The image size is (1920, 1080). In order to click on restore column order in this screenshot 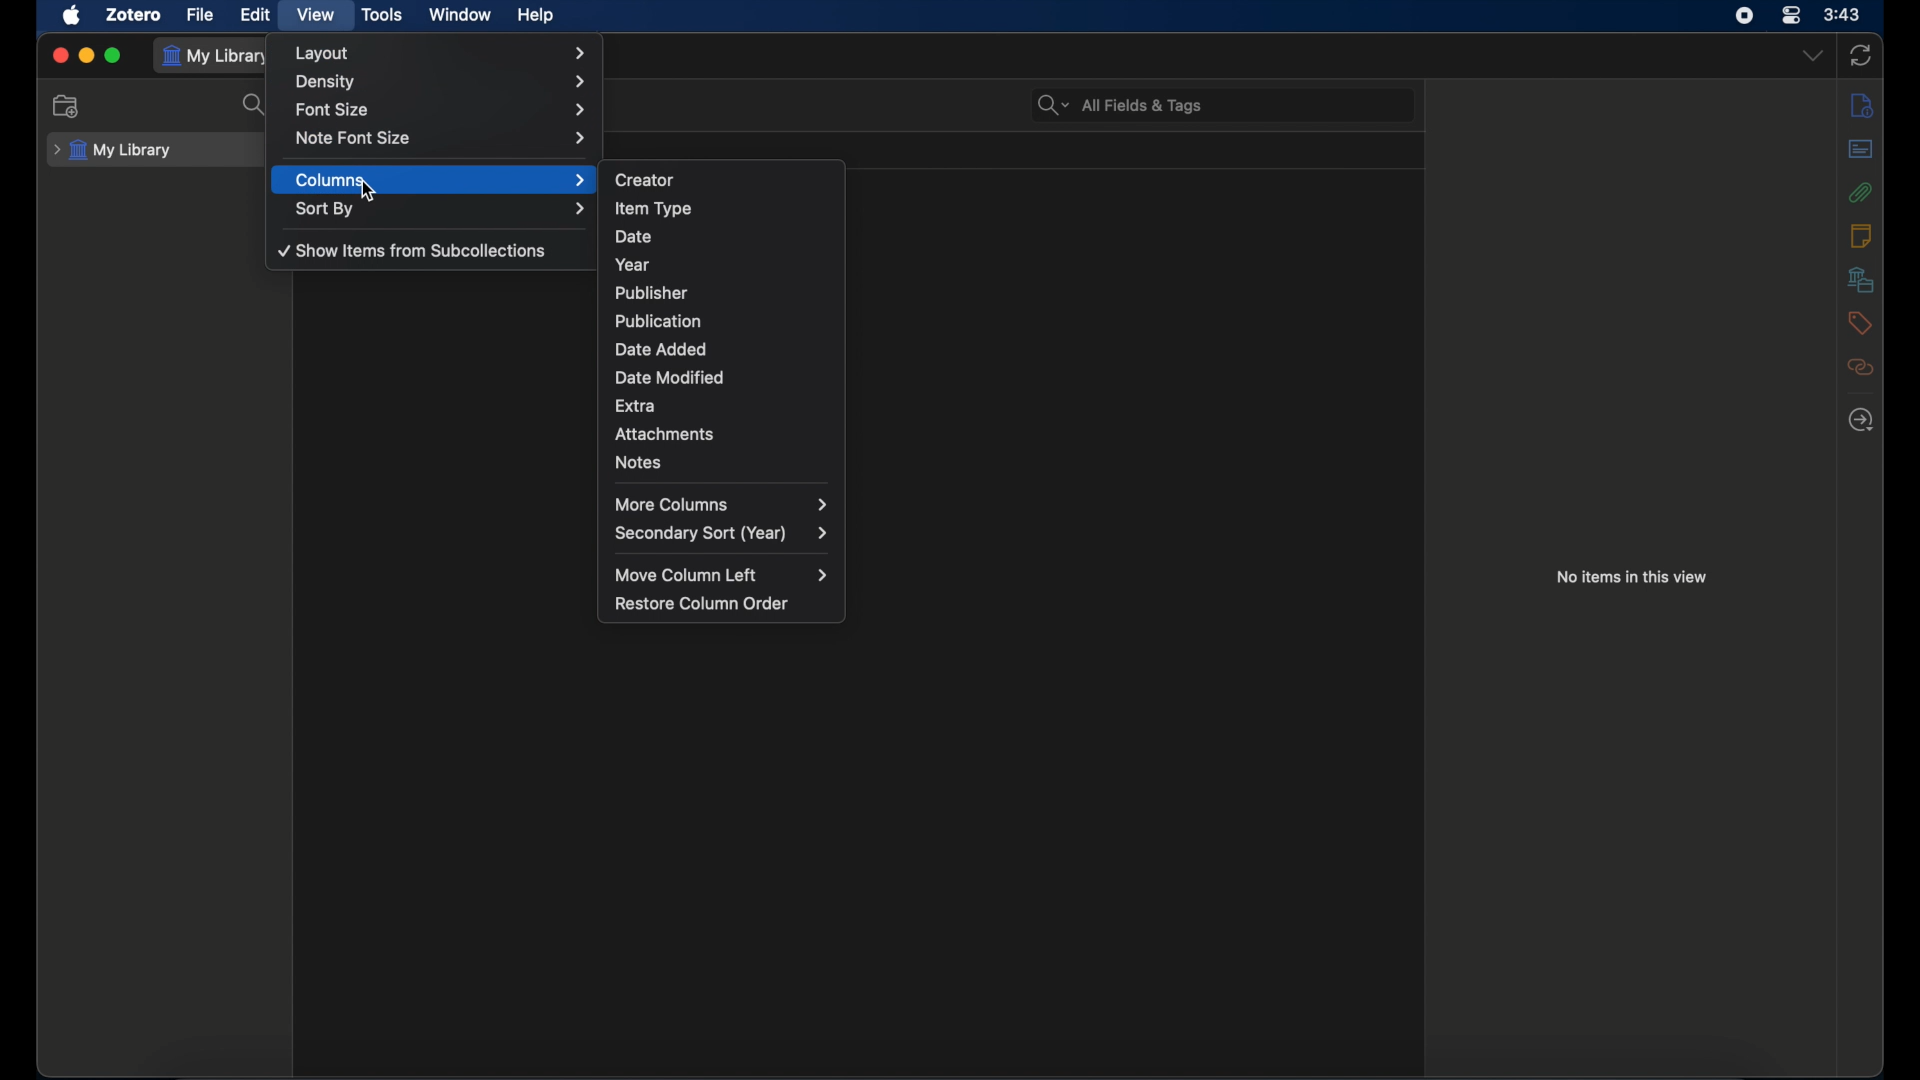, I will do `click(702, 605)`.